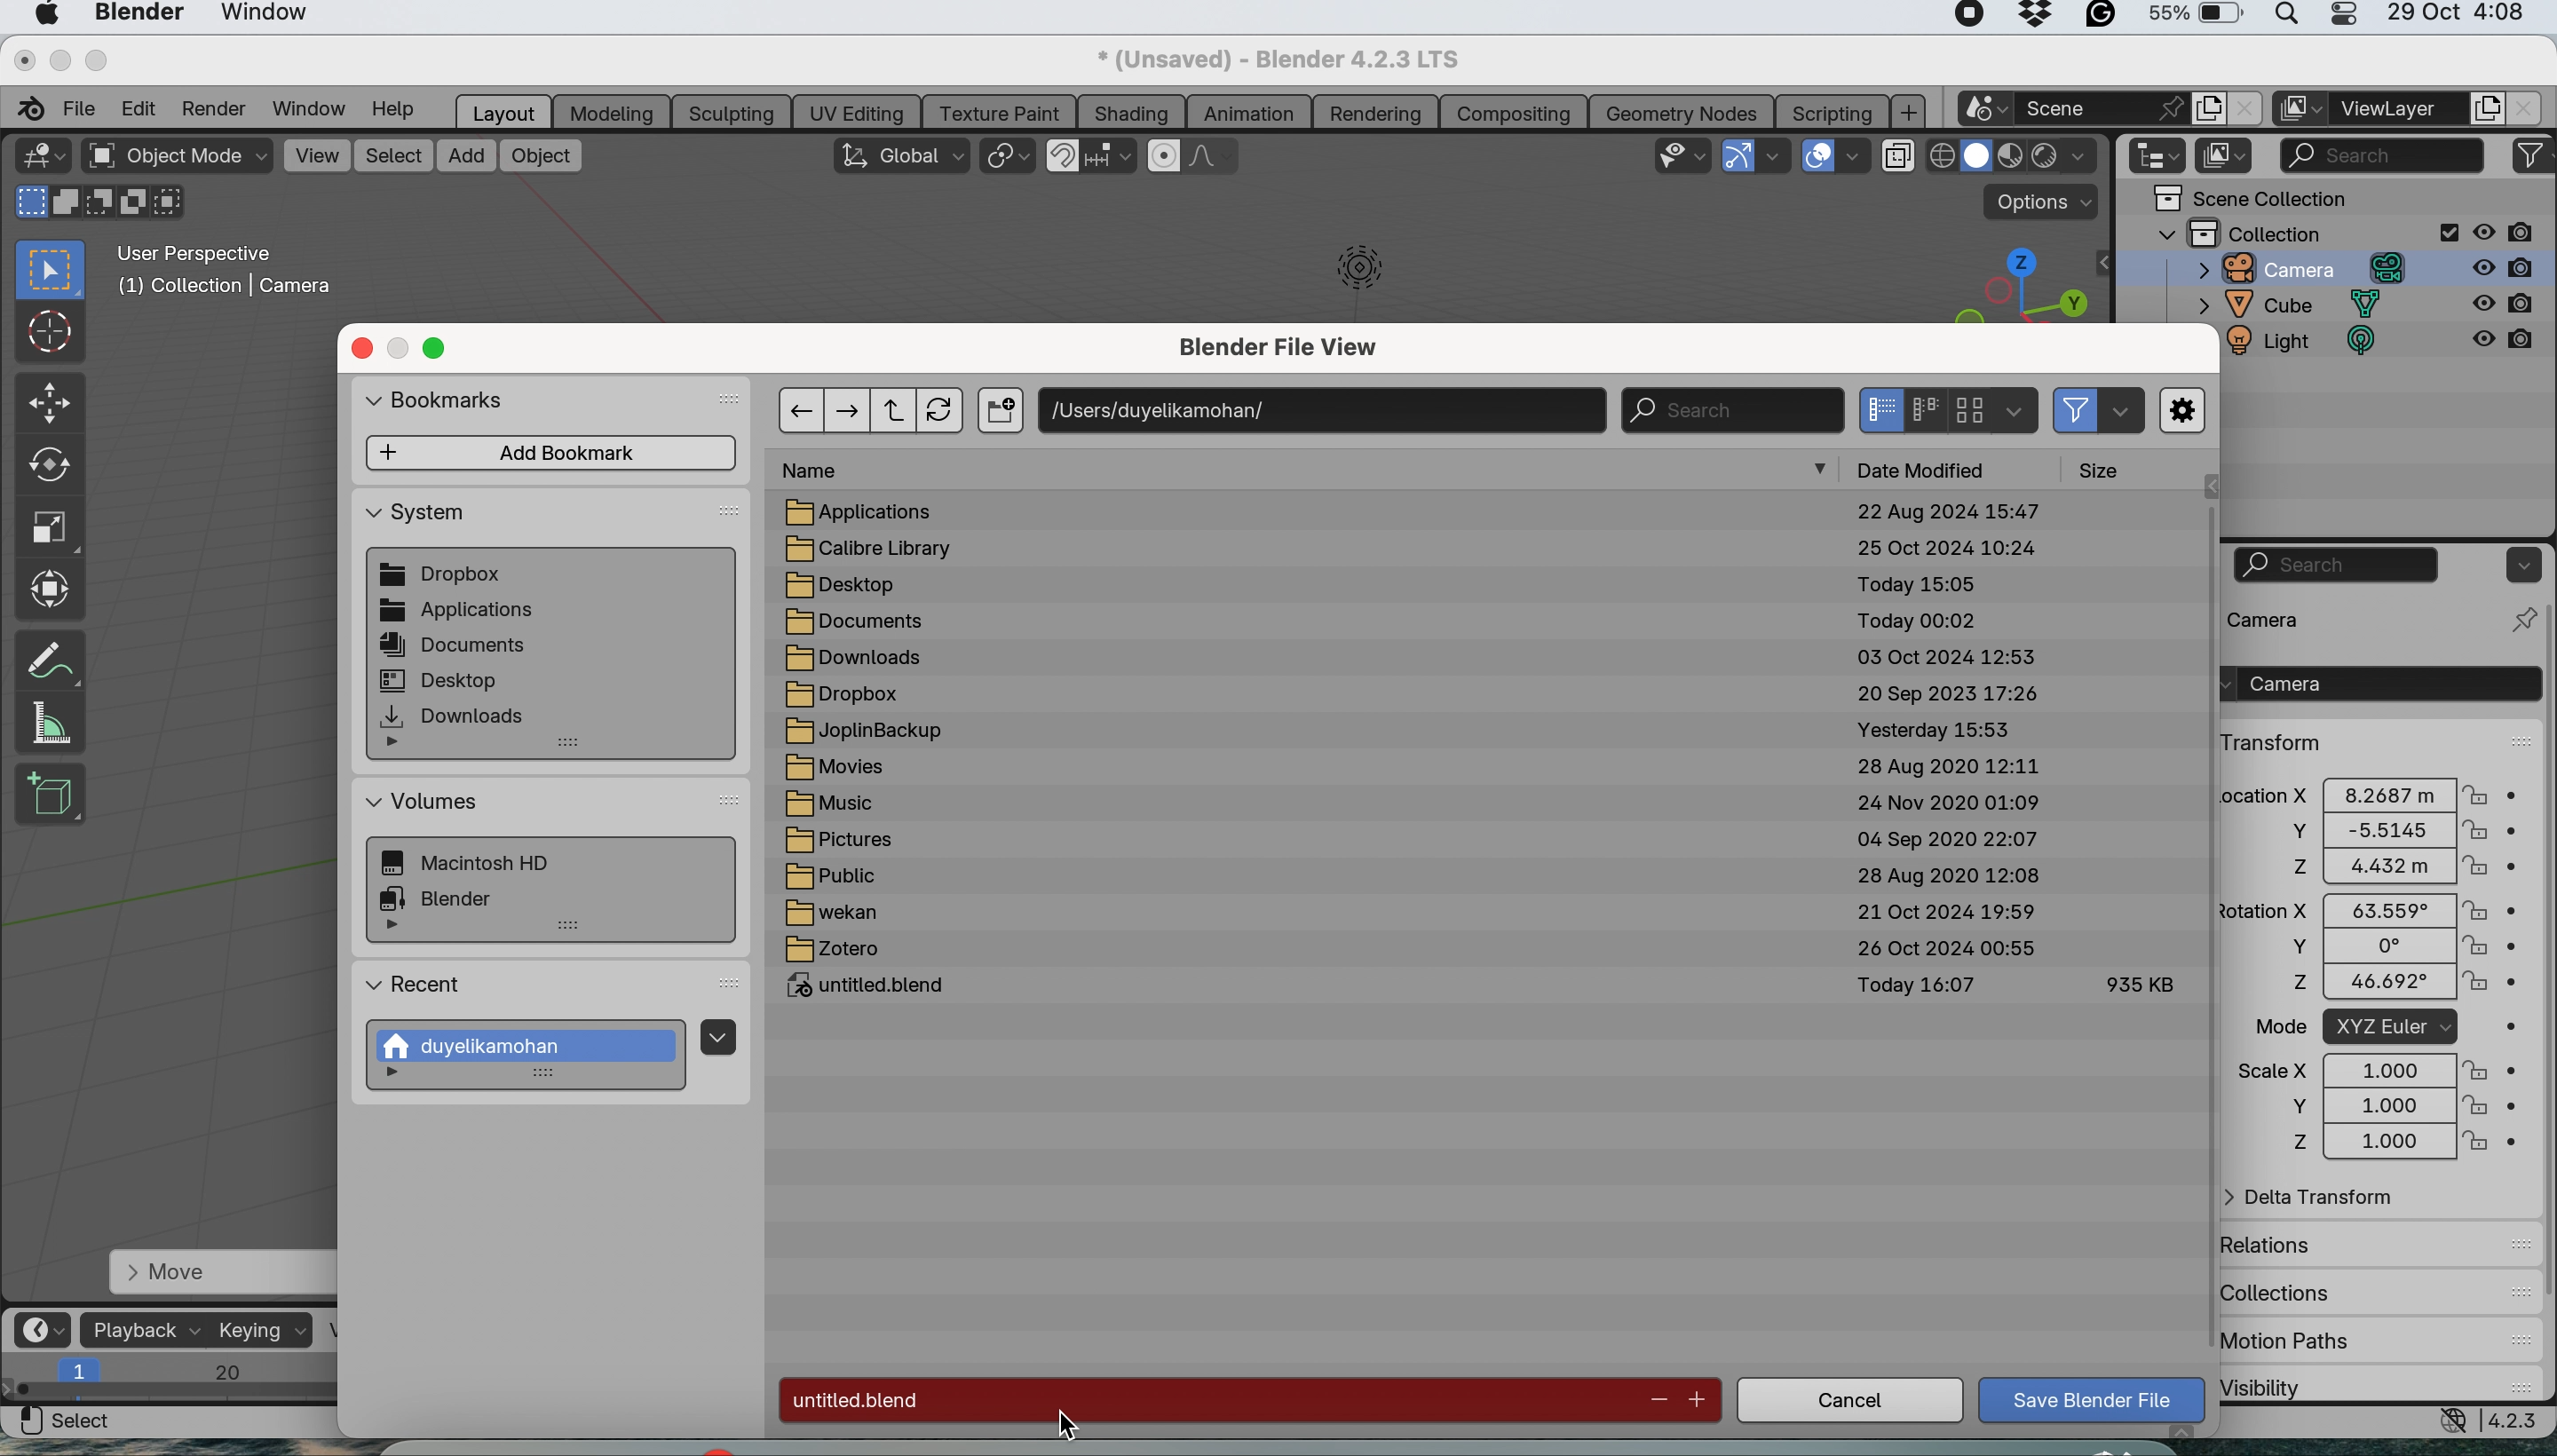  What do you see at coordinates (874, 549) in the screenshot?
I see `calibre library` at bounding box center [874, 549].